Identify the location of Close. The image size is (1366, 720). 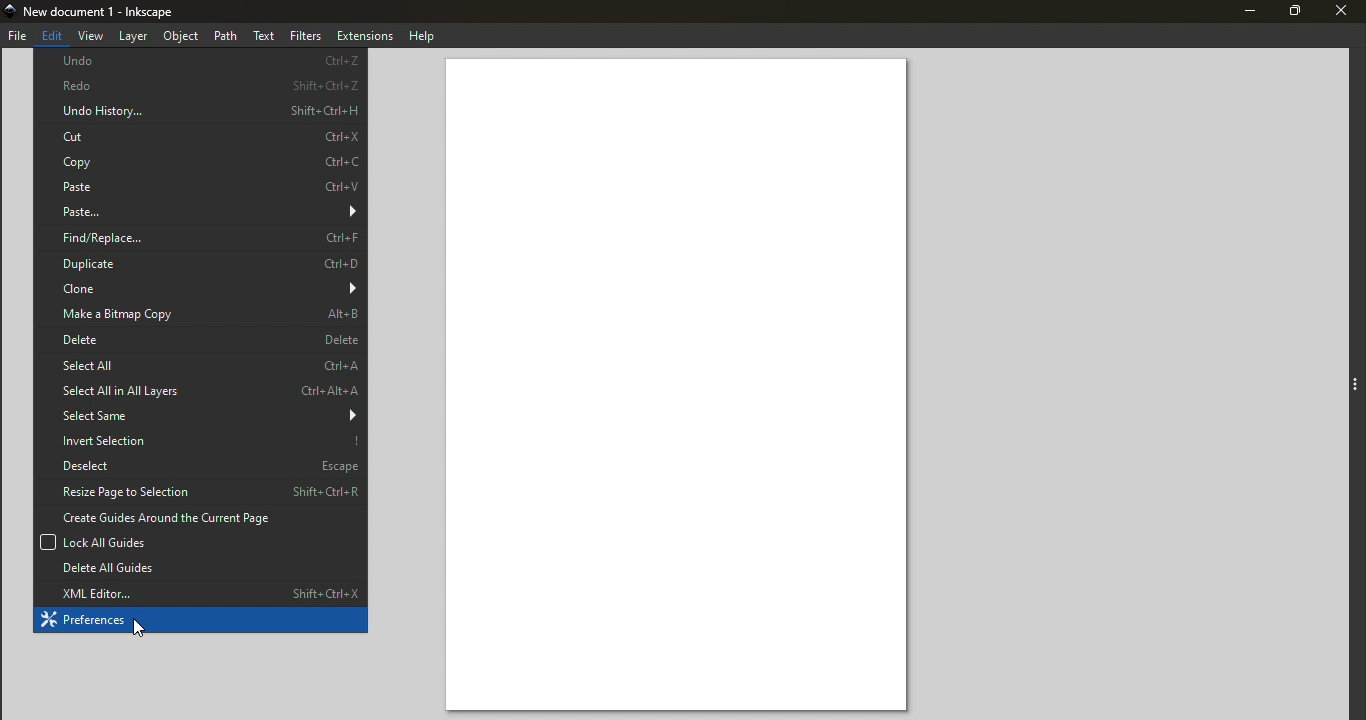
(1342, 13).